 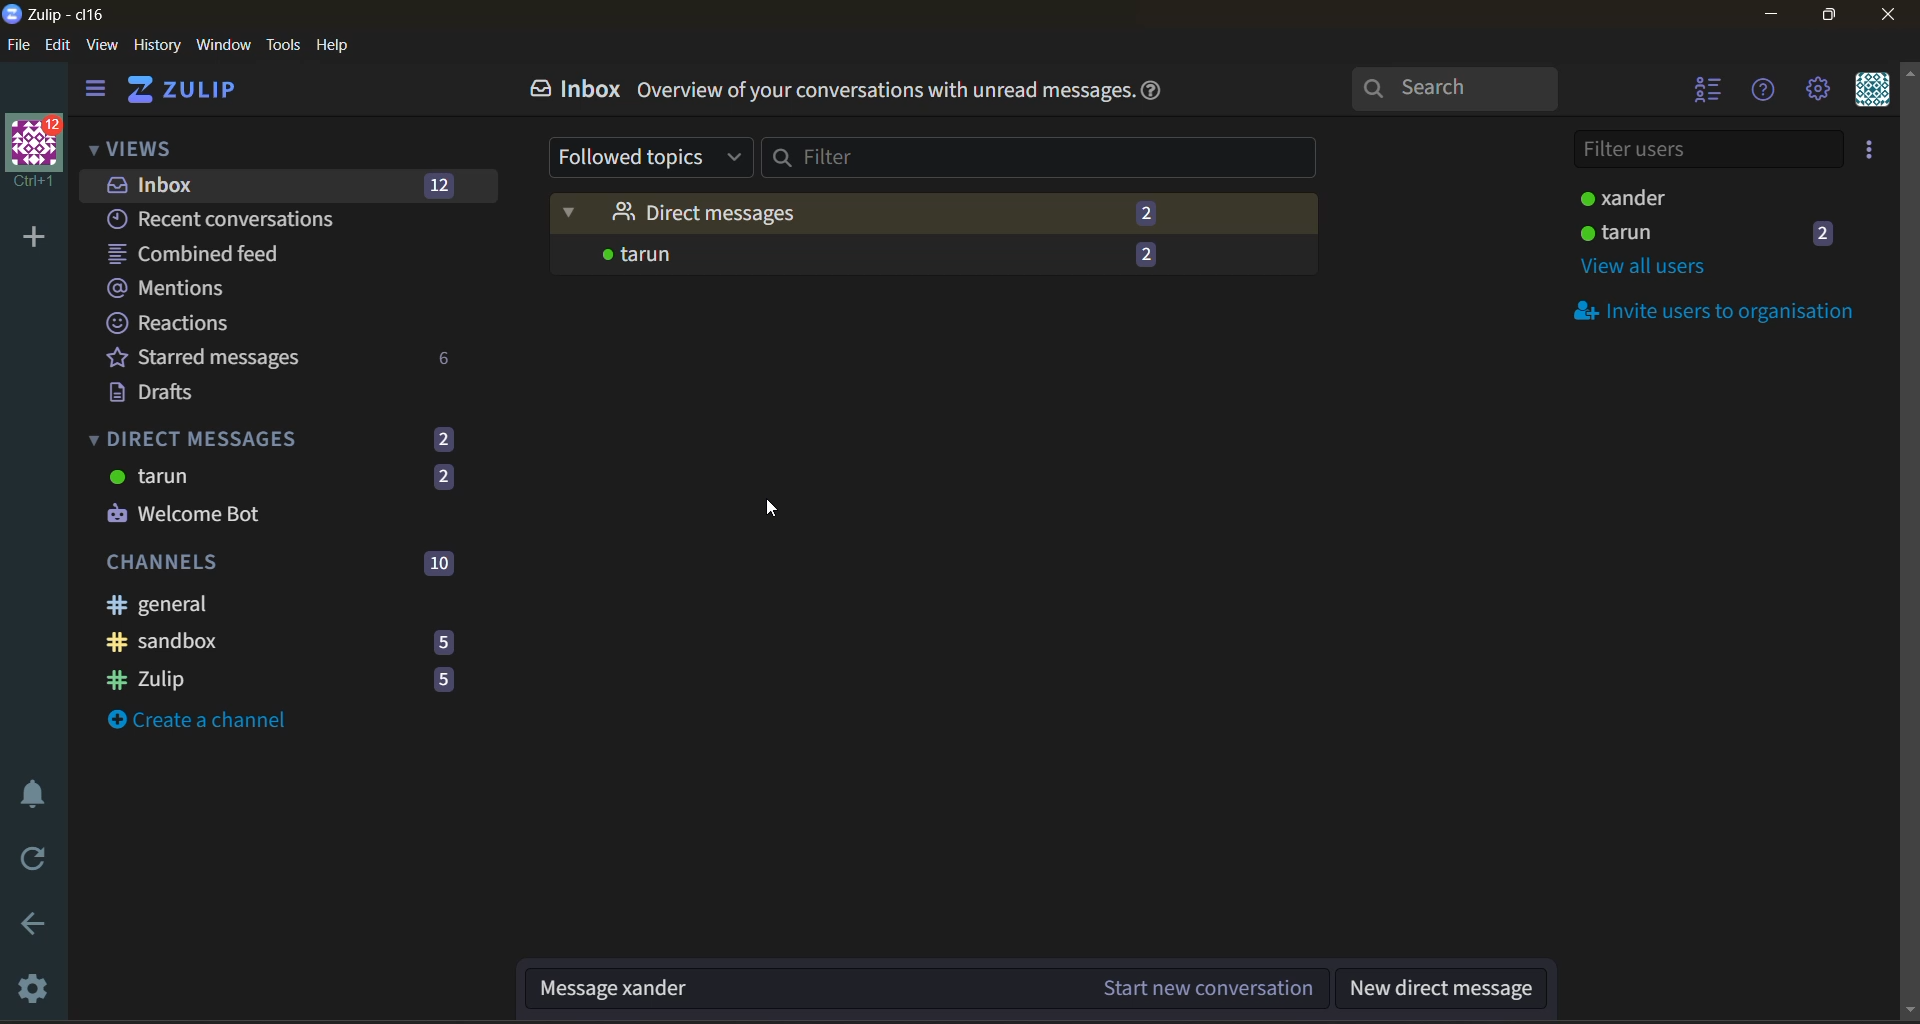 I want to click on filter, so click(x=1045, y=160).